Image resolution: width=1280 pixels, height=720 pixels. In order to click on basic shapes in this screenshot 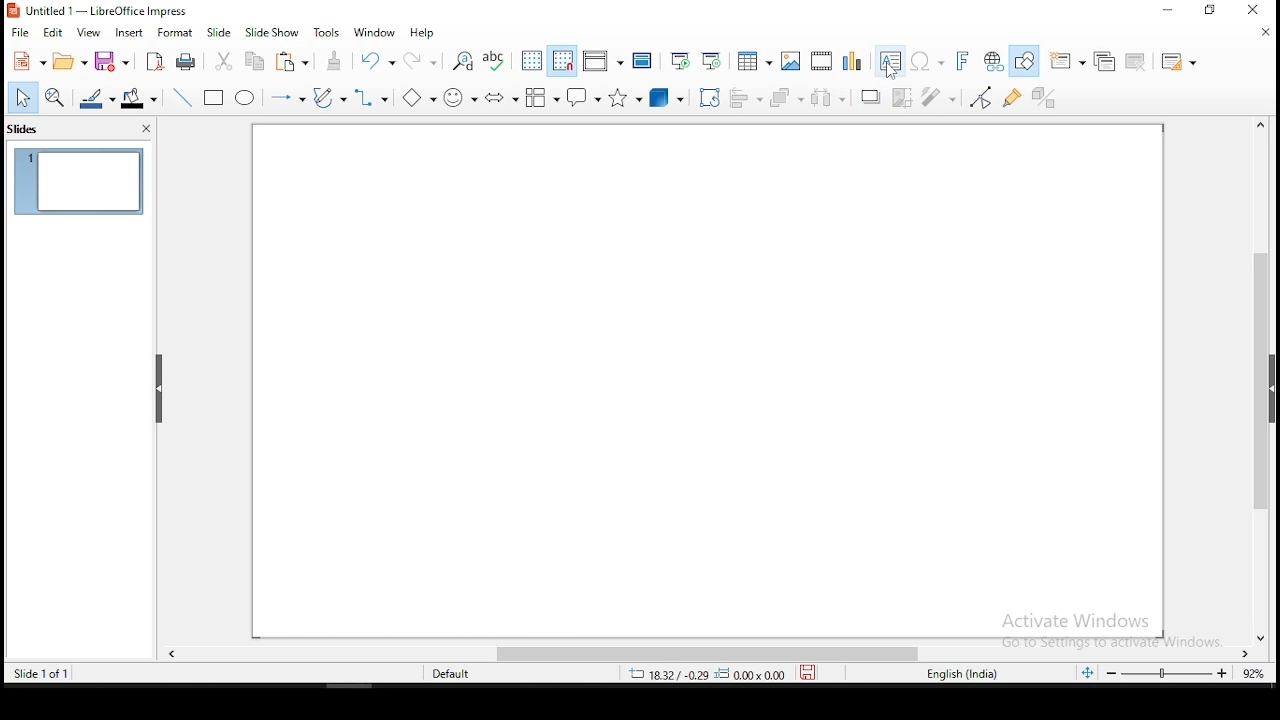, I will do `click(419, 97)`.